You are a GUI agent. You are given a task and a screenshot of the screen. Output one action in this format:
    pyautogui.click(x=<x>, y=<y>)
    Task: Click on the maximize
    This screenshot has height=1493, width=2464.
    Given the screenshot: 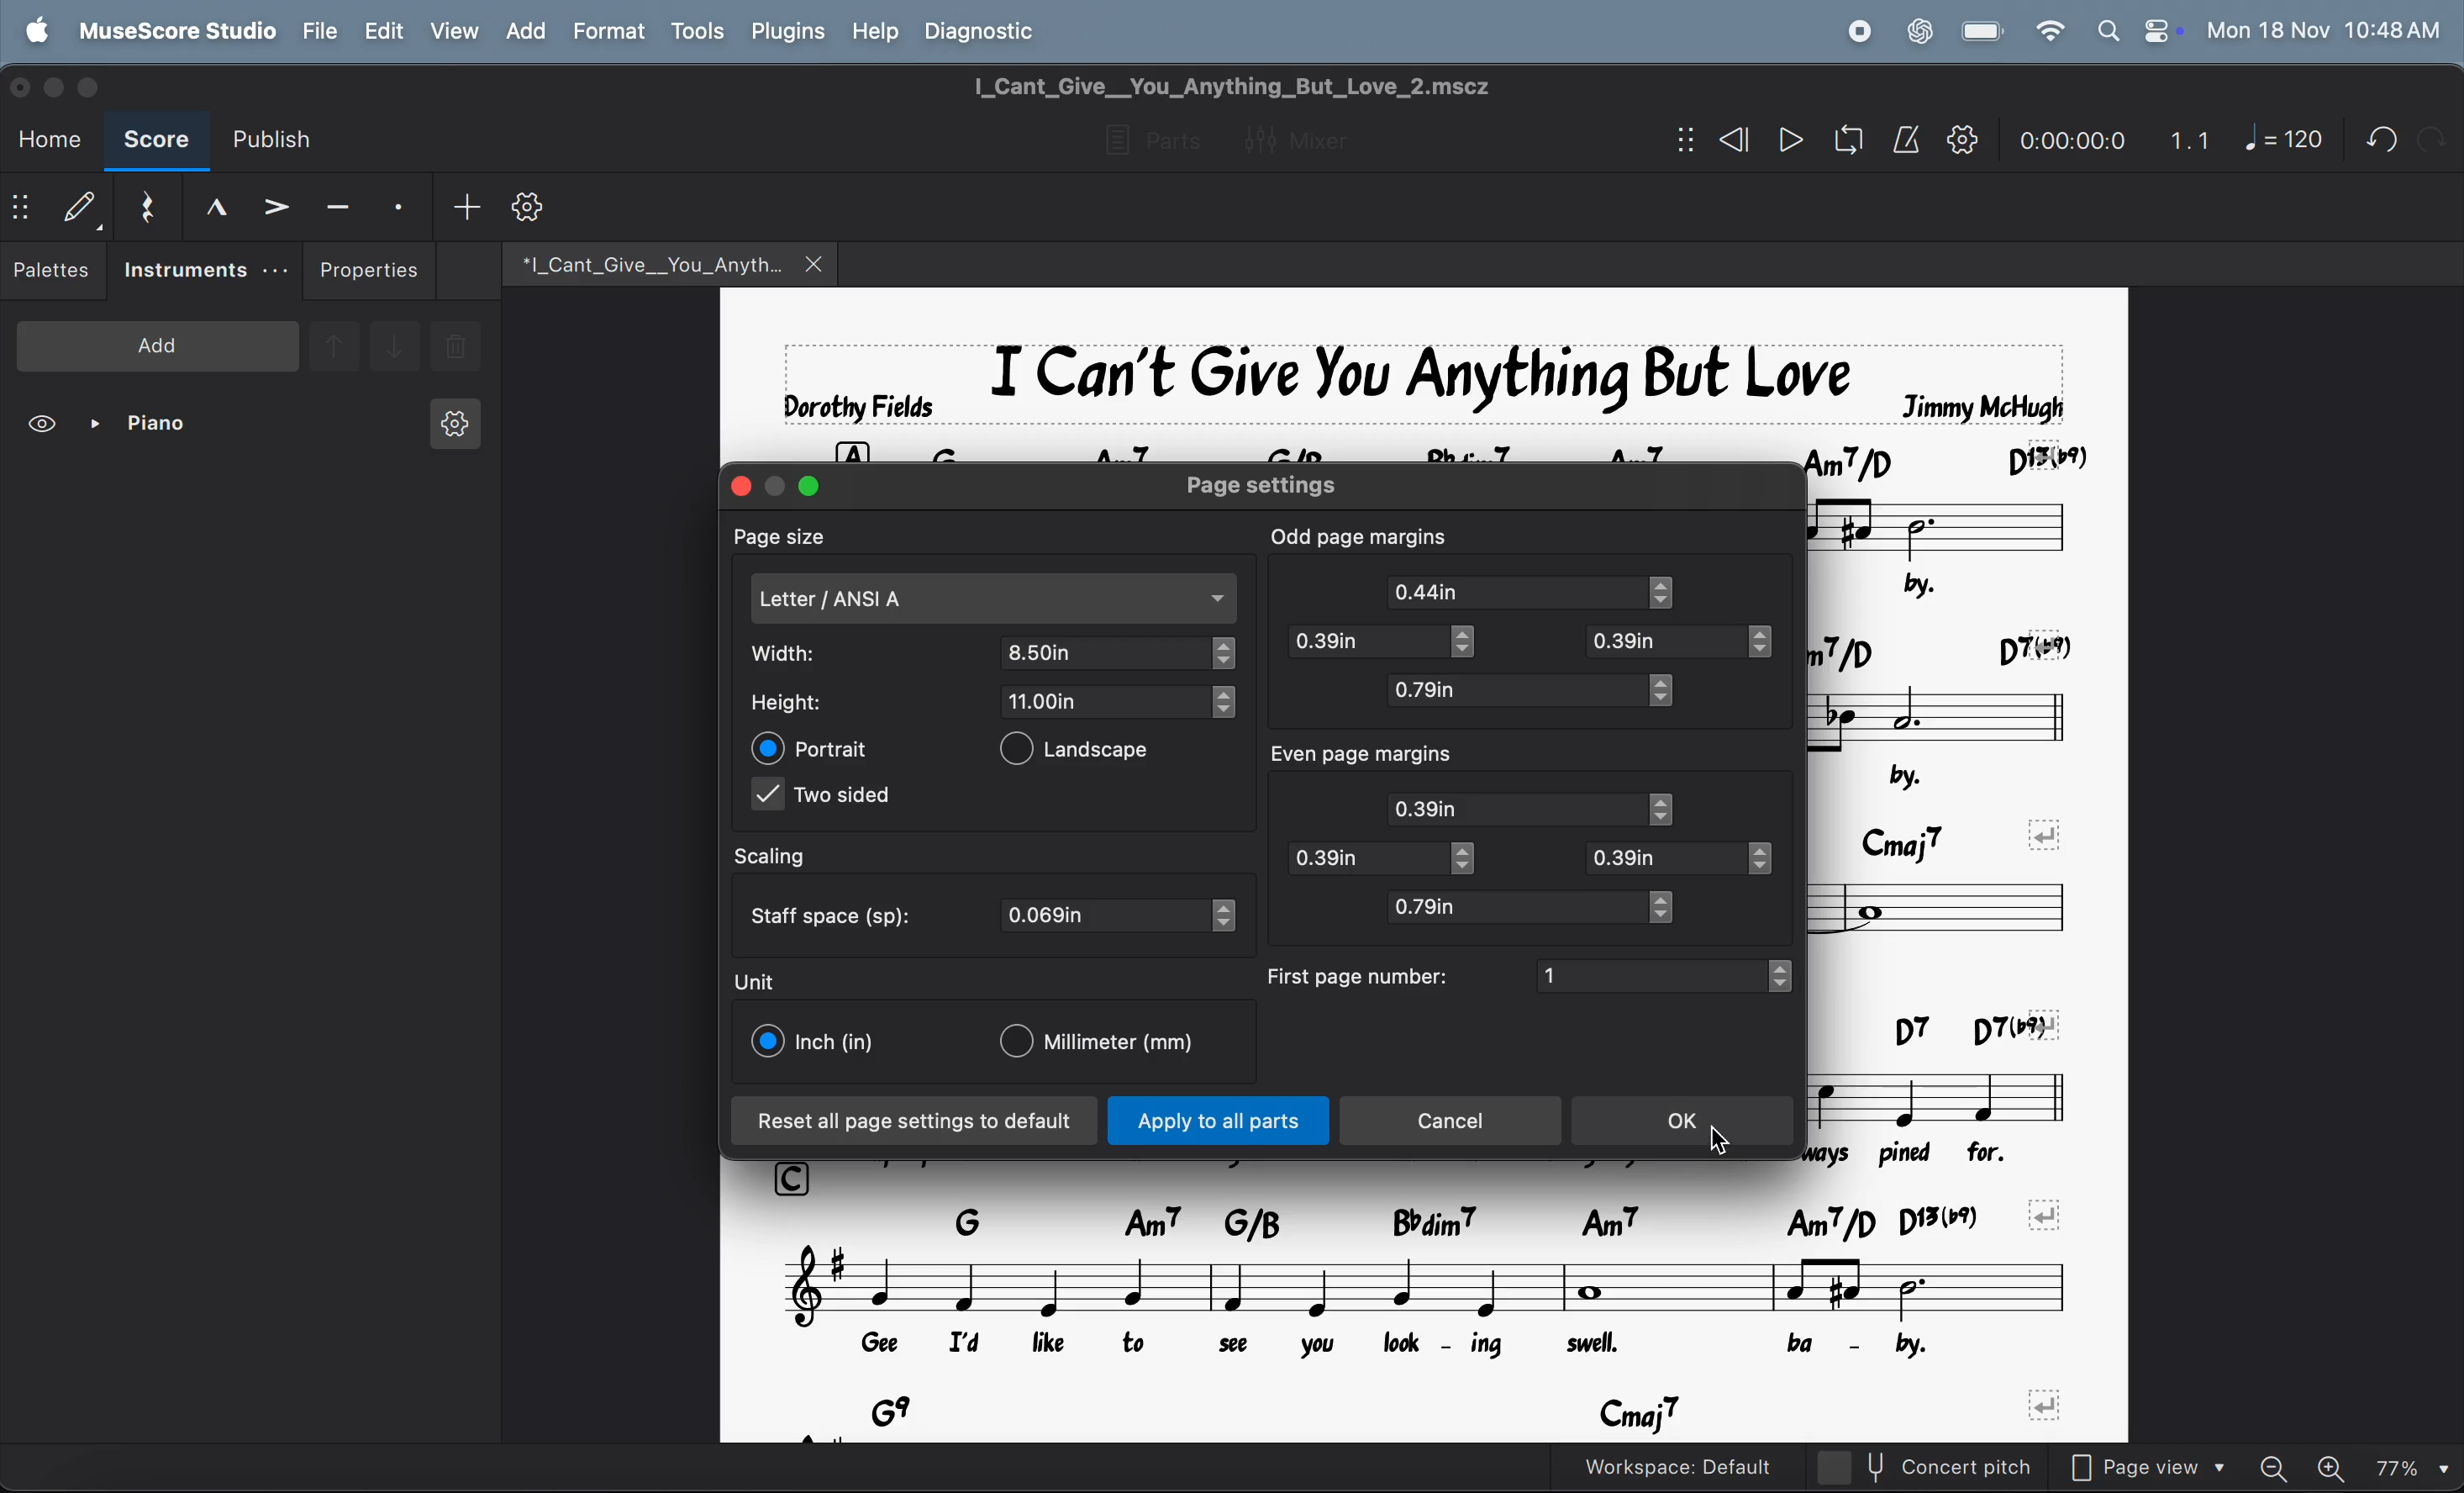 What is the action you would take?
    pyautogui.click(x=812, y=486)
    